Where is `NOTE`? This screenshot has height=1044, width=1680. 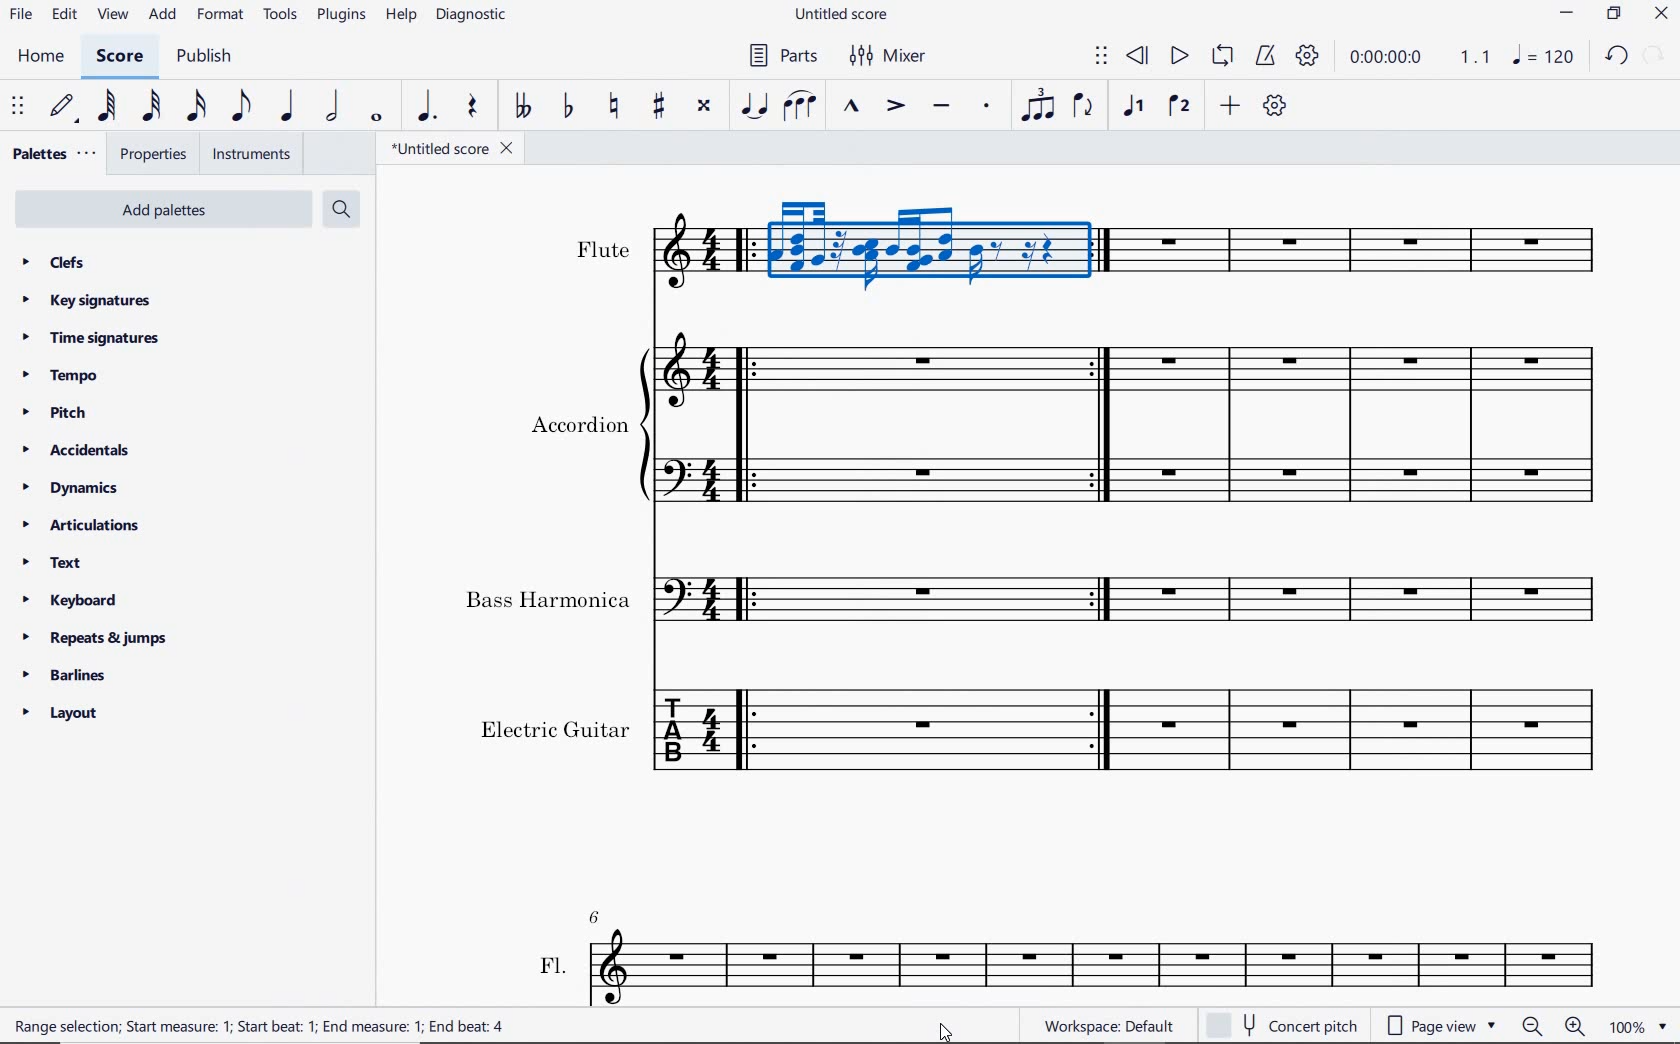 NOTE is located at coordinates (1544, 55).